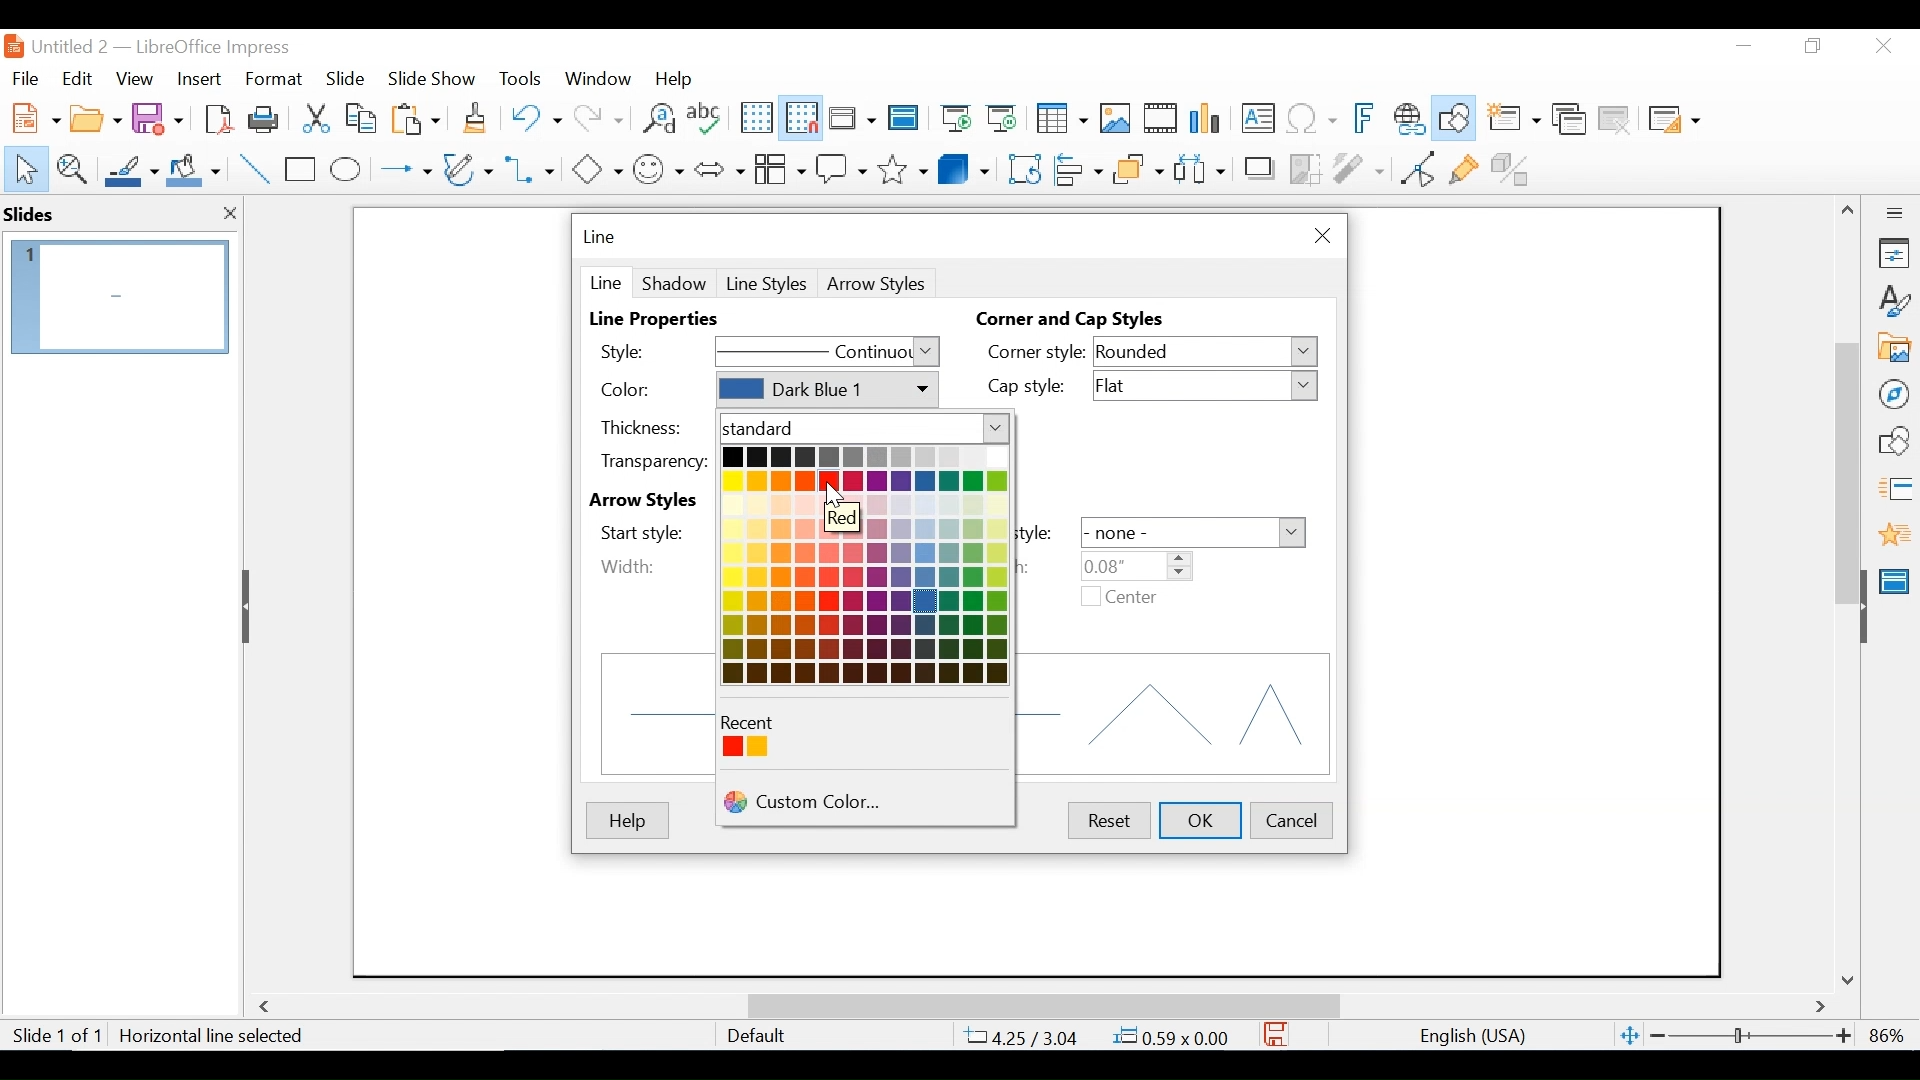 The width and height of the screenshot is (1920, 1080). I want to click on Cancel, so click(1292, 818).